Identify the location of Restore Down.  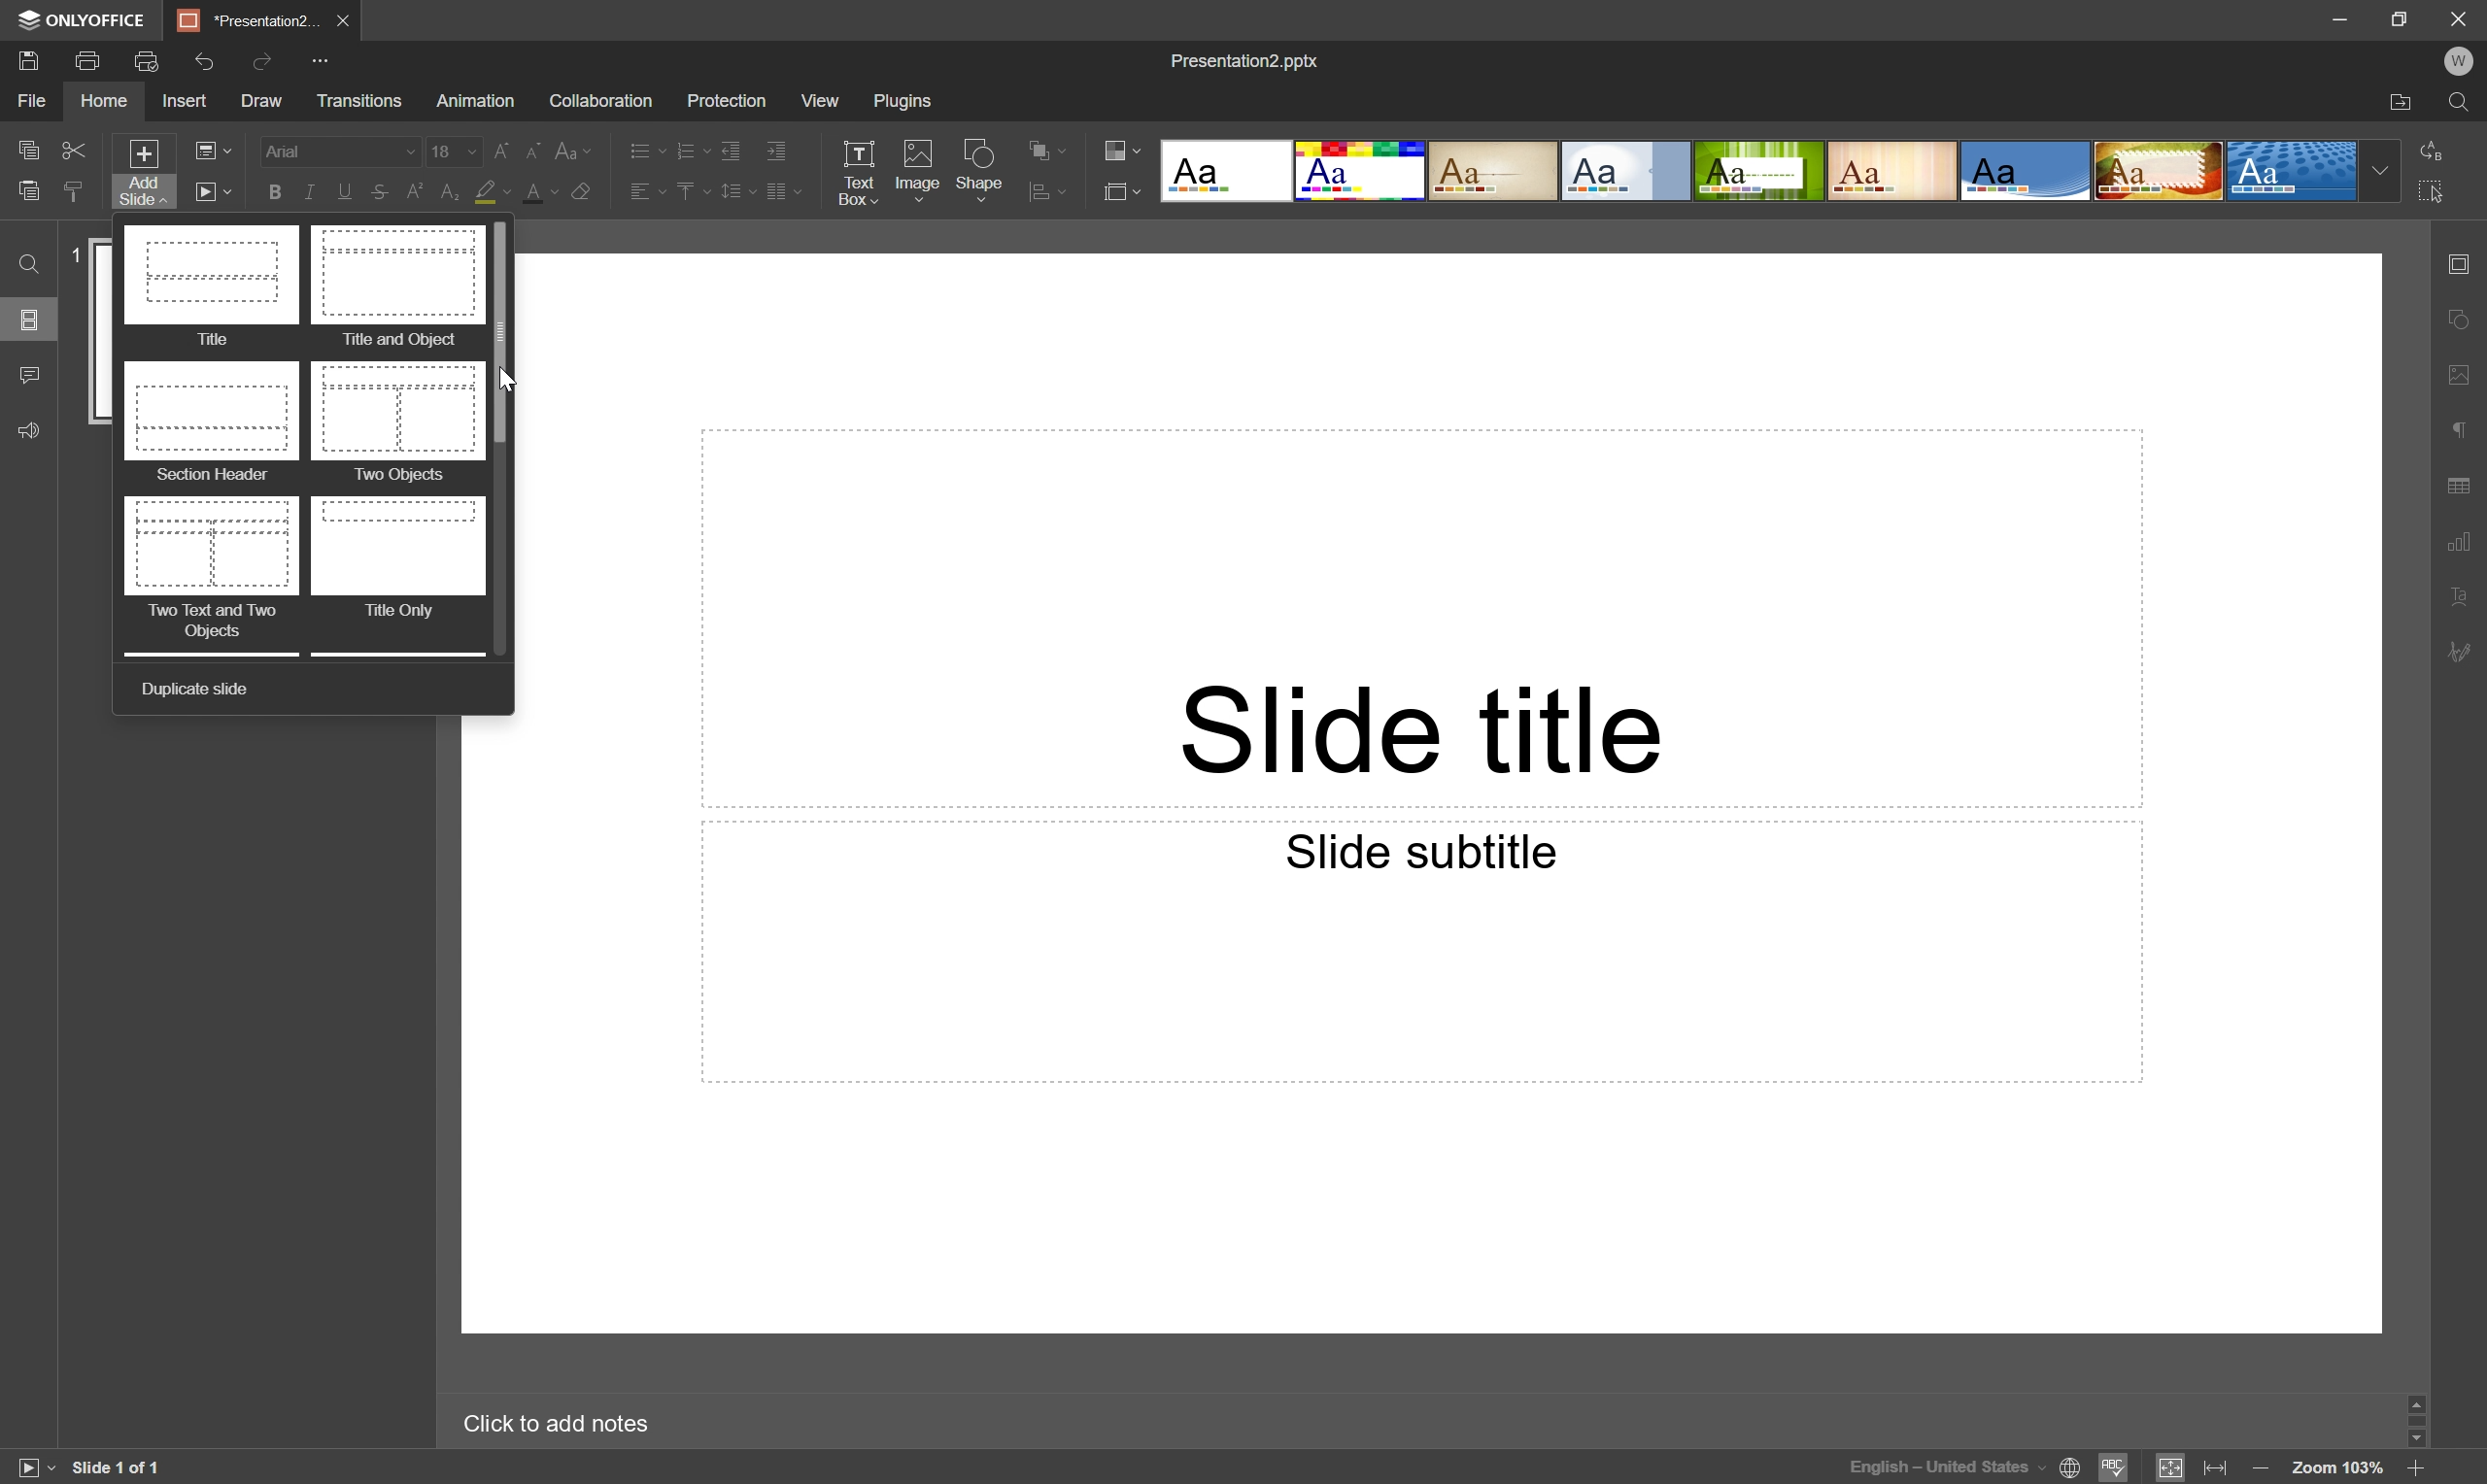
(2400, 19).